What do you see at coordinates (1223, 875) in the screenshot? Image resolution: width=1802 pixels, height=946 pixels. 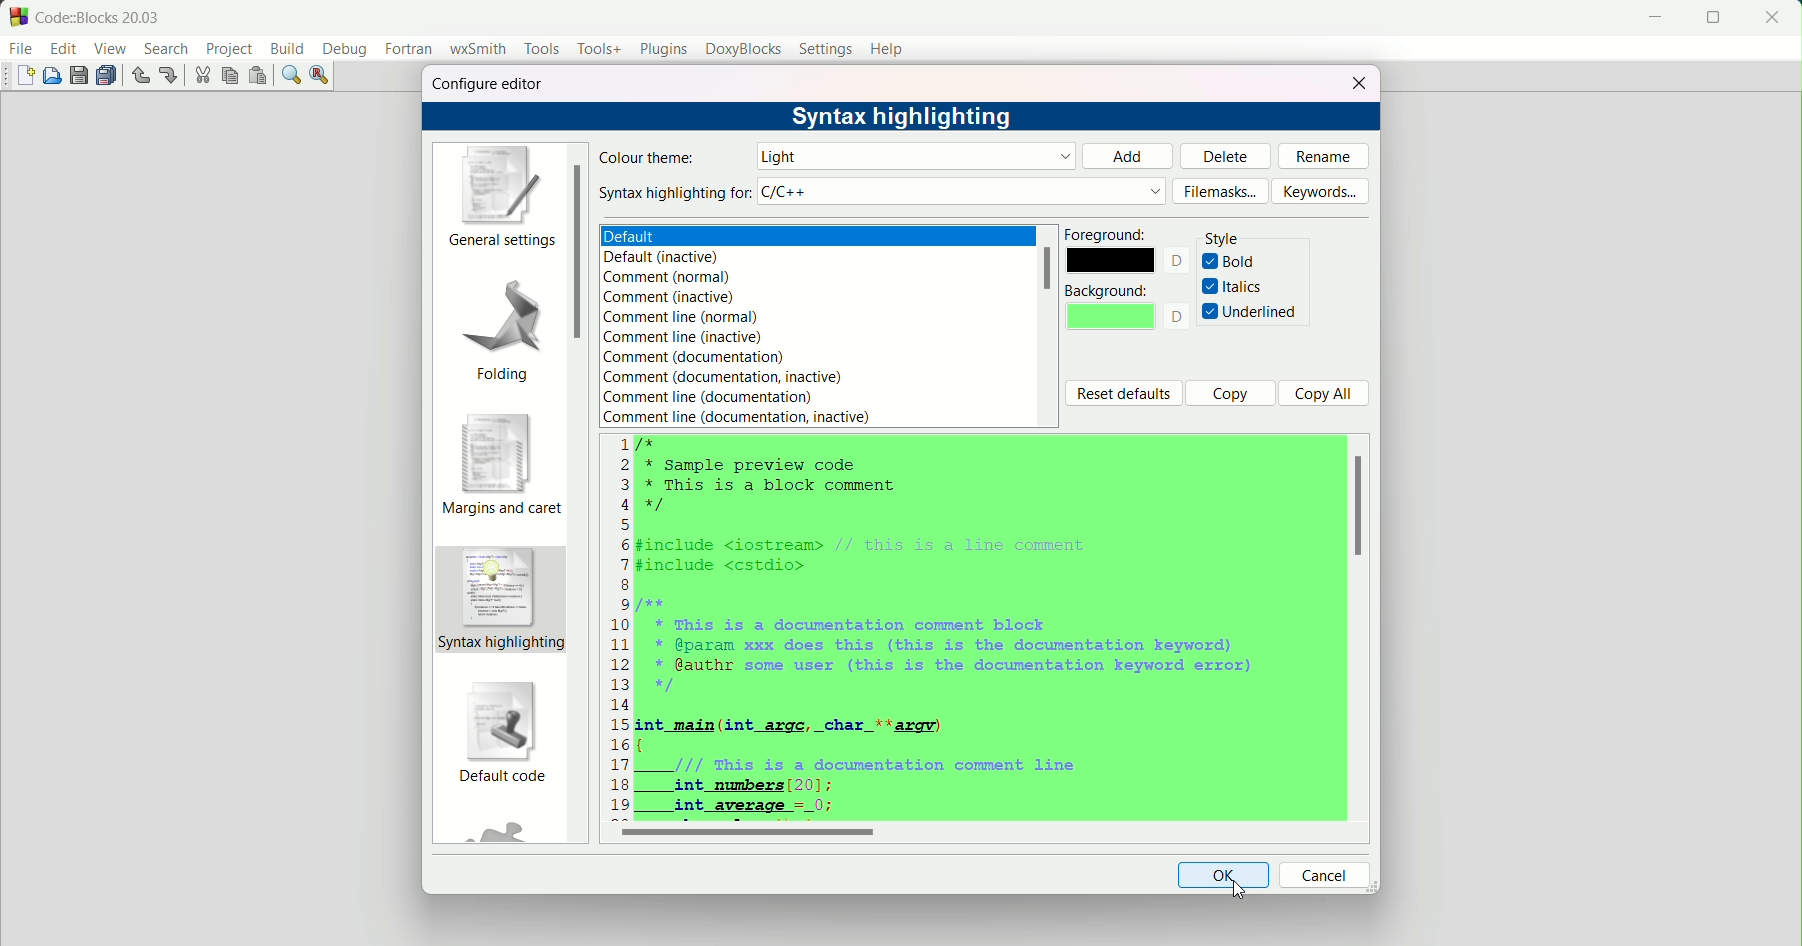 I see `ok` at bounding box center [1223, 875].